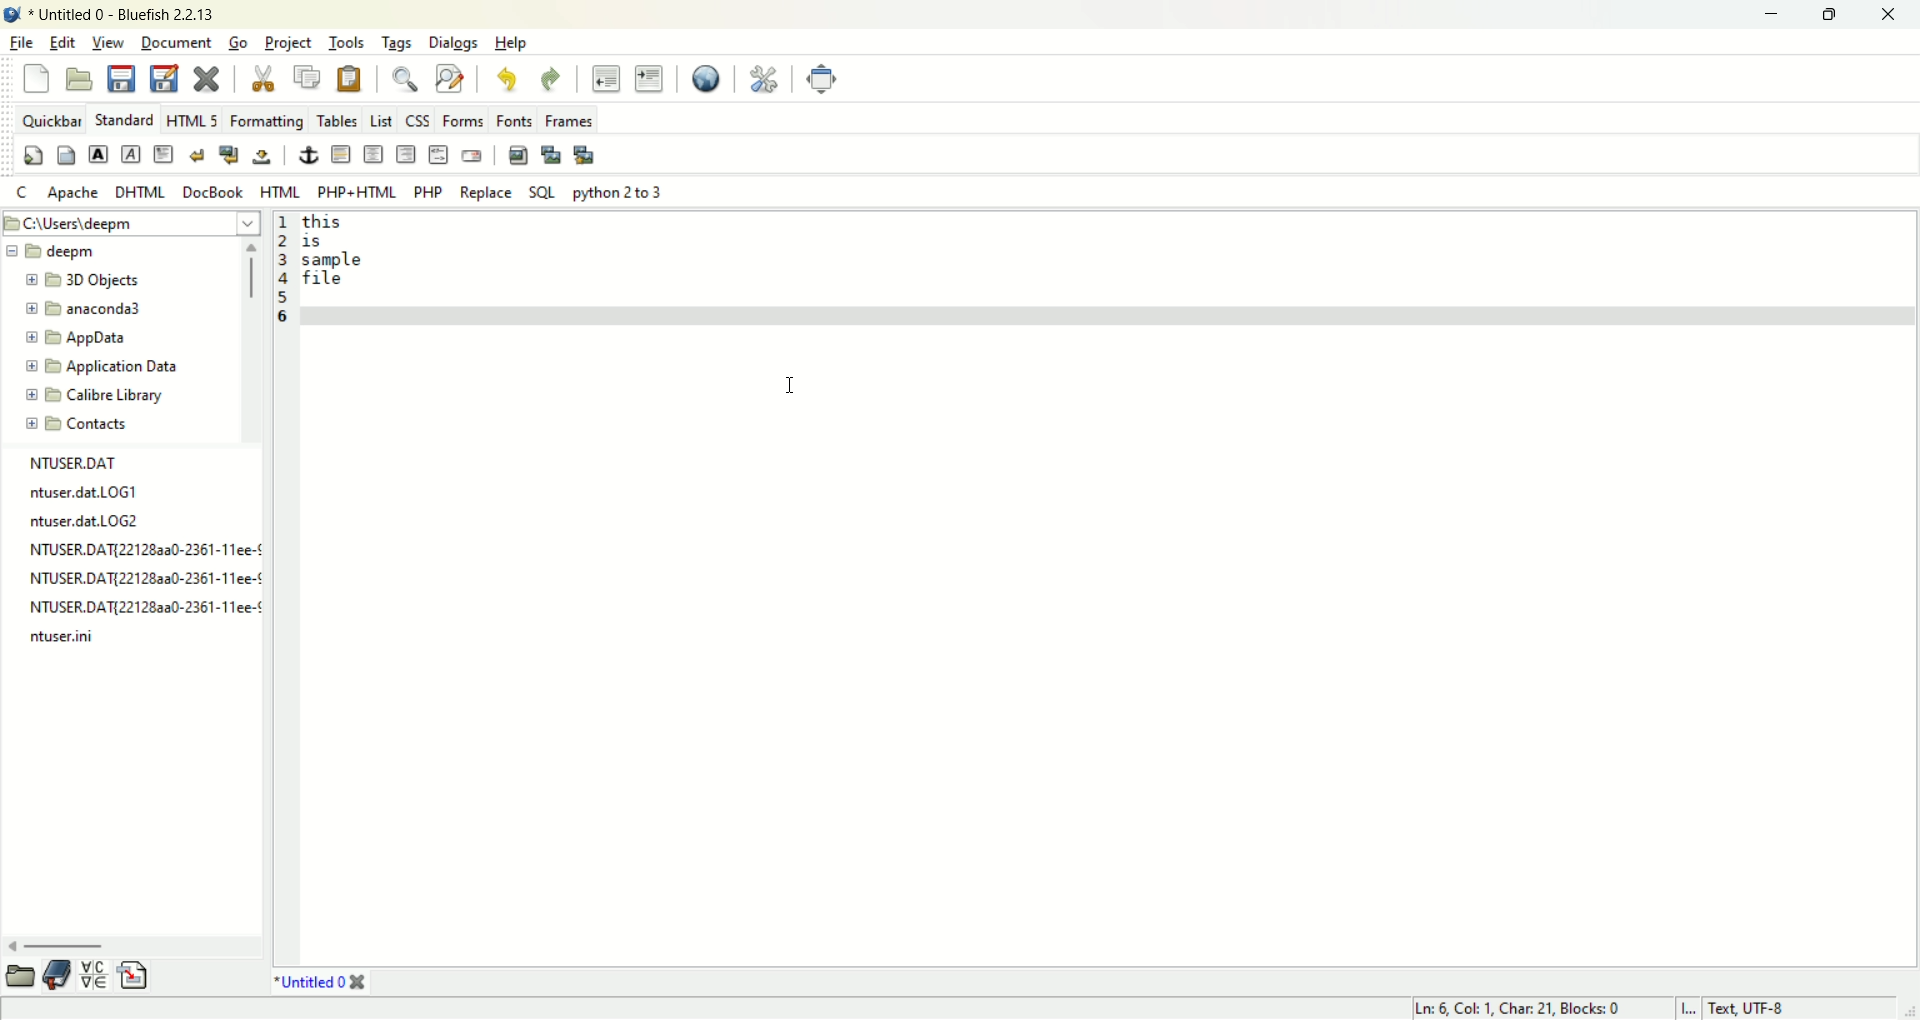 The height and width of the screenshot is (1020, 1920). I want to click on title, so click(326, 983).